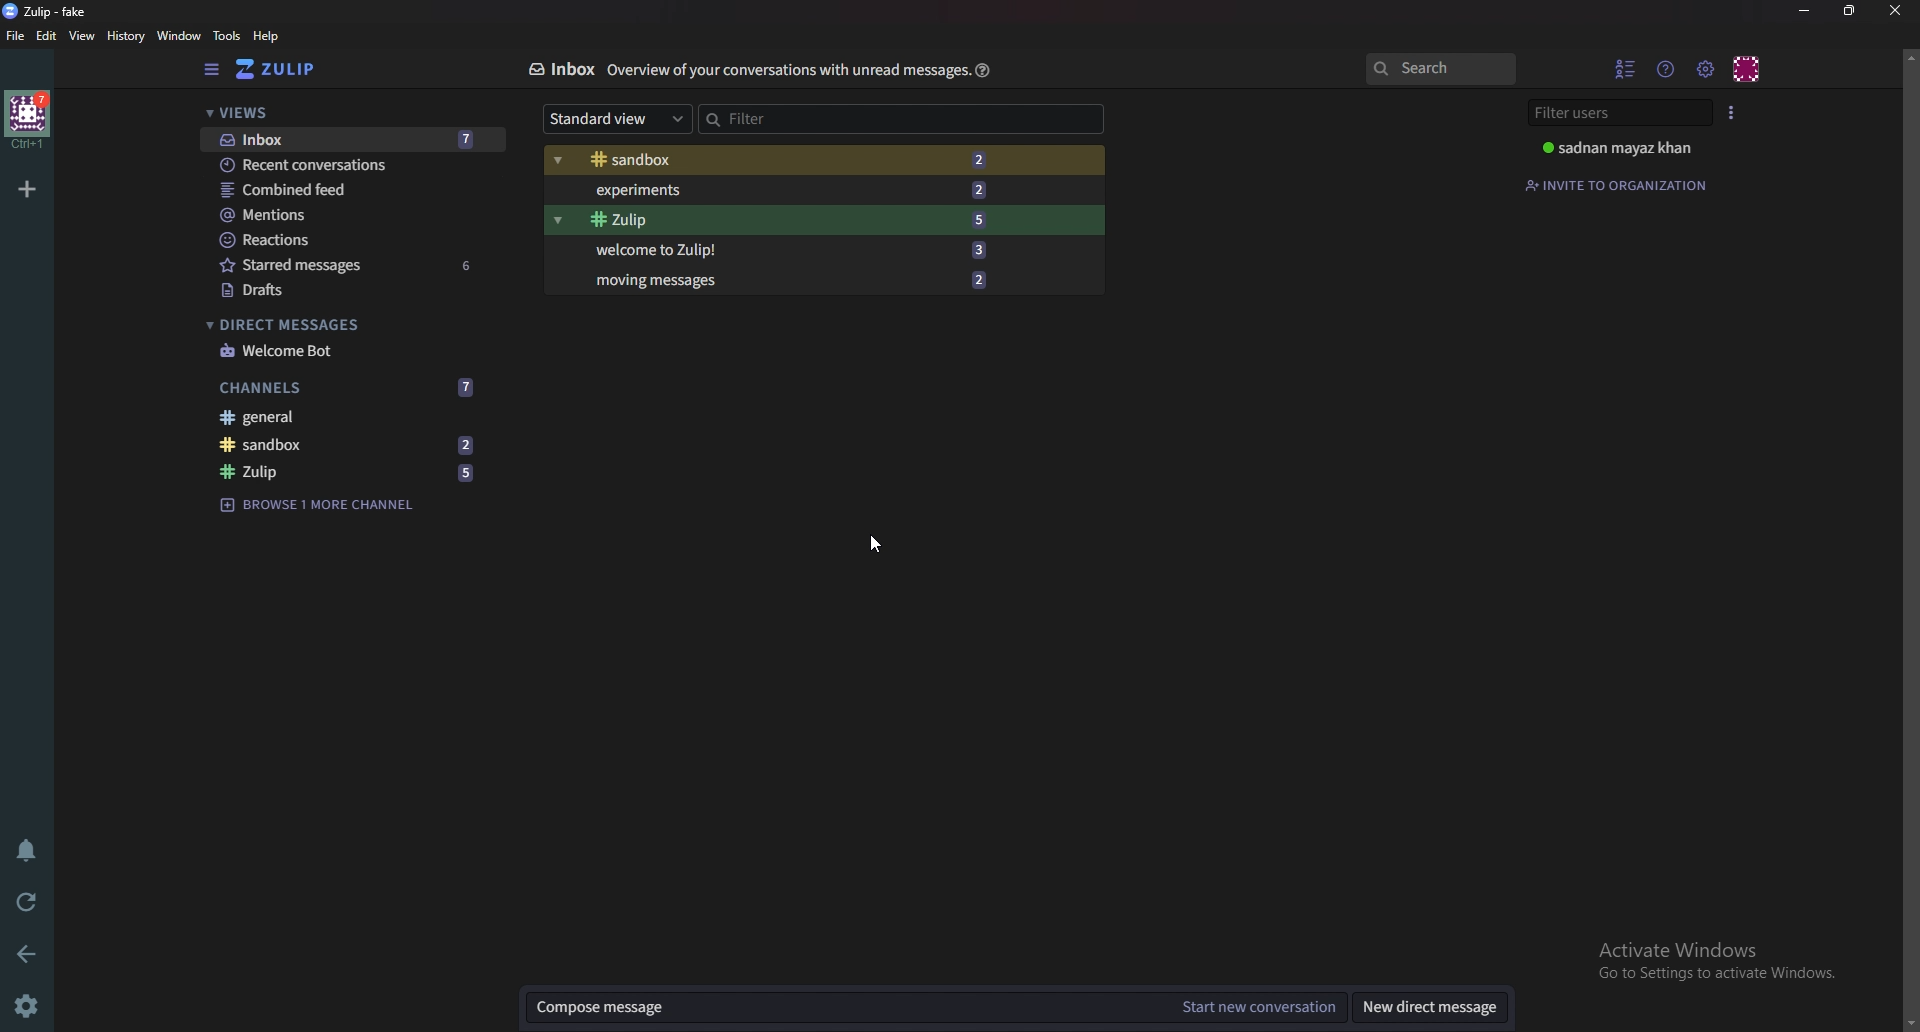 The image size is (1920, 1032). I want to click on Start new conversation, so click(1257, 1007).